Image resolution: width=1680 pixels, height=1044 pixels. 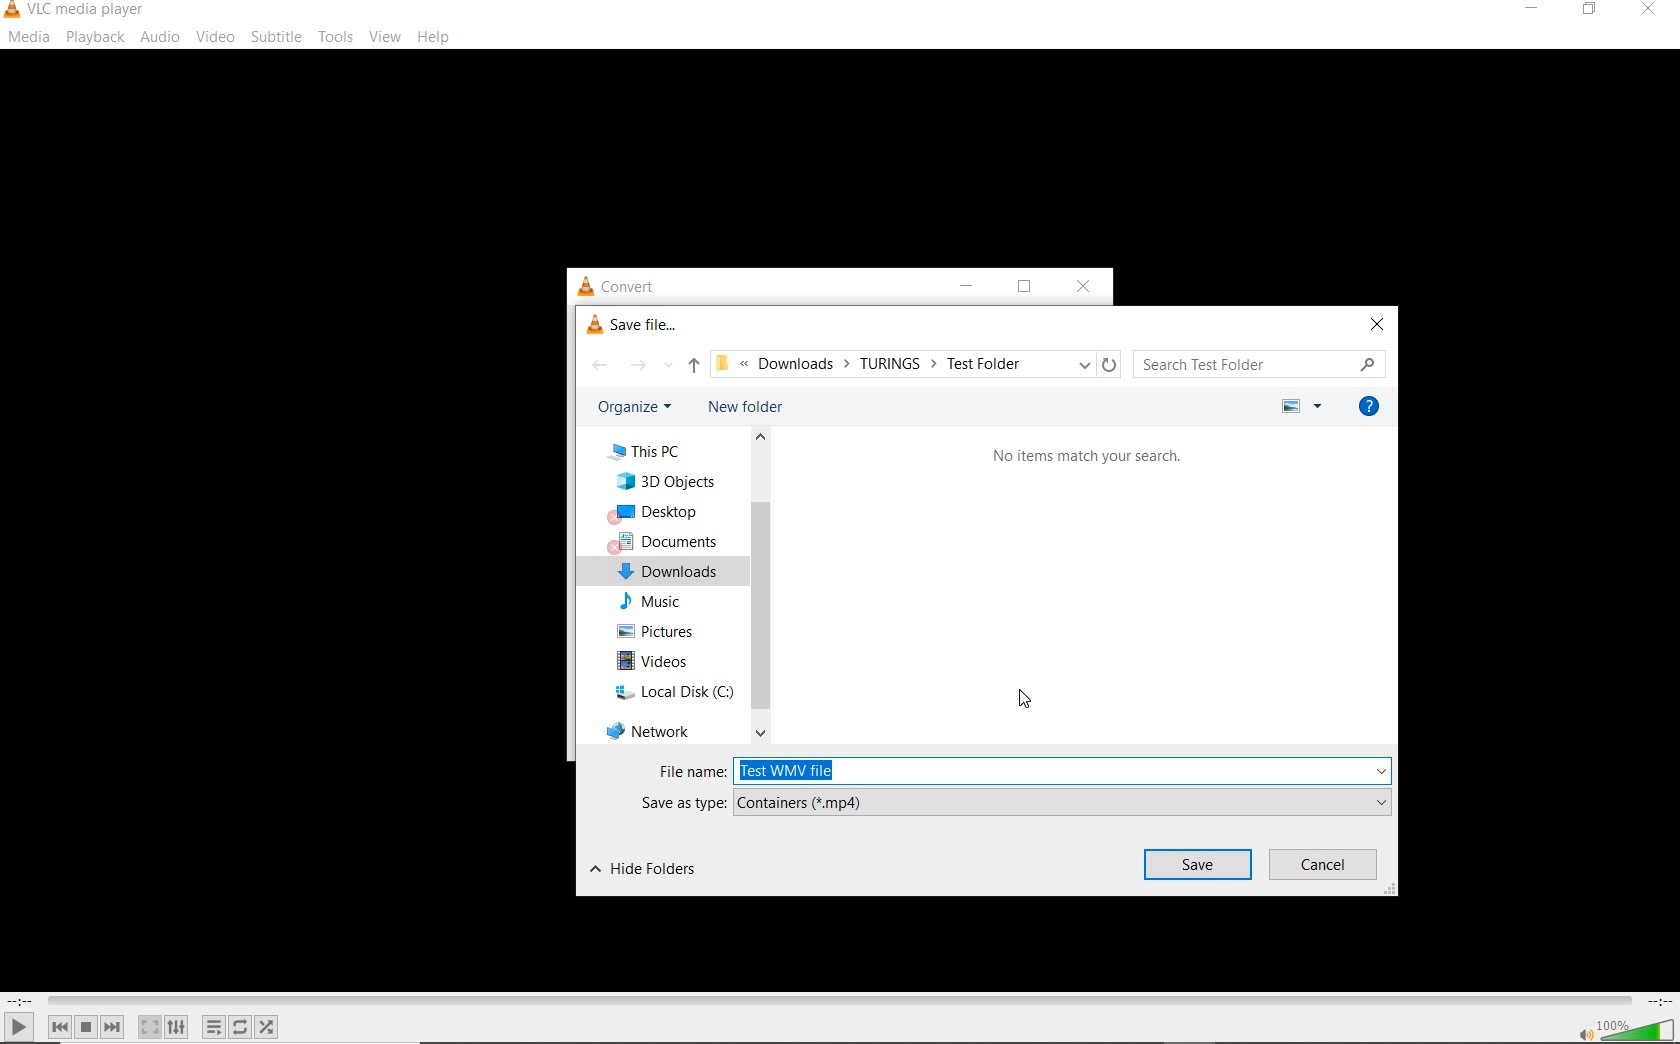 I want to click on organize, so click(x=638, y=406).